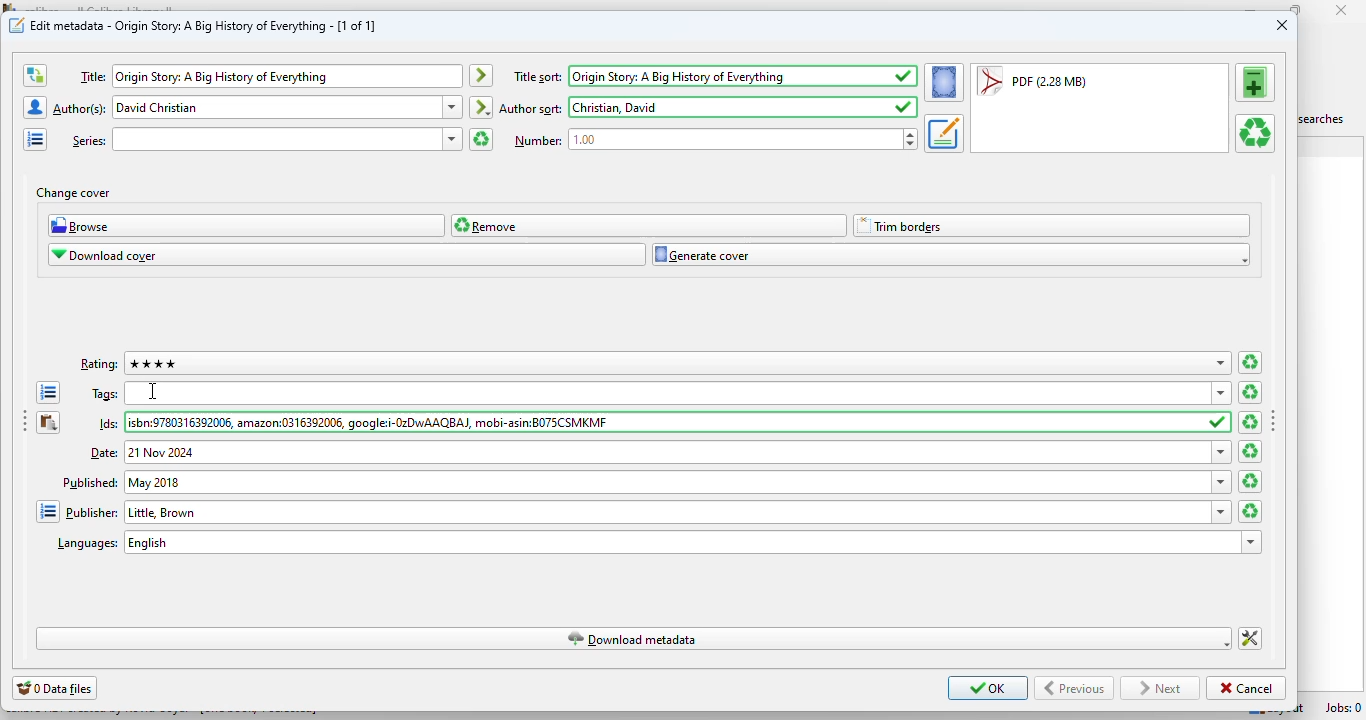 The image size is (1366, 720). I want to click on open the manage publishers editor, so click(47, 511).